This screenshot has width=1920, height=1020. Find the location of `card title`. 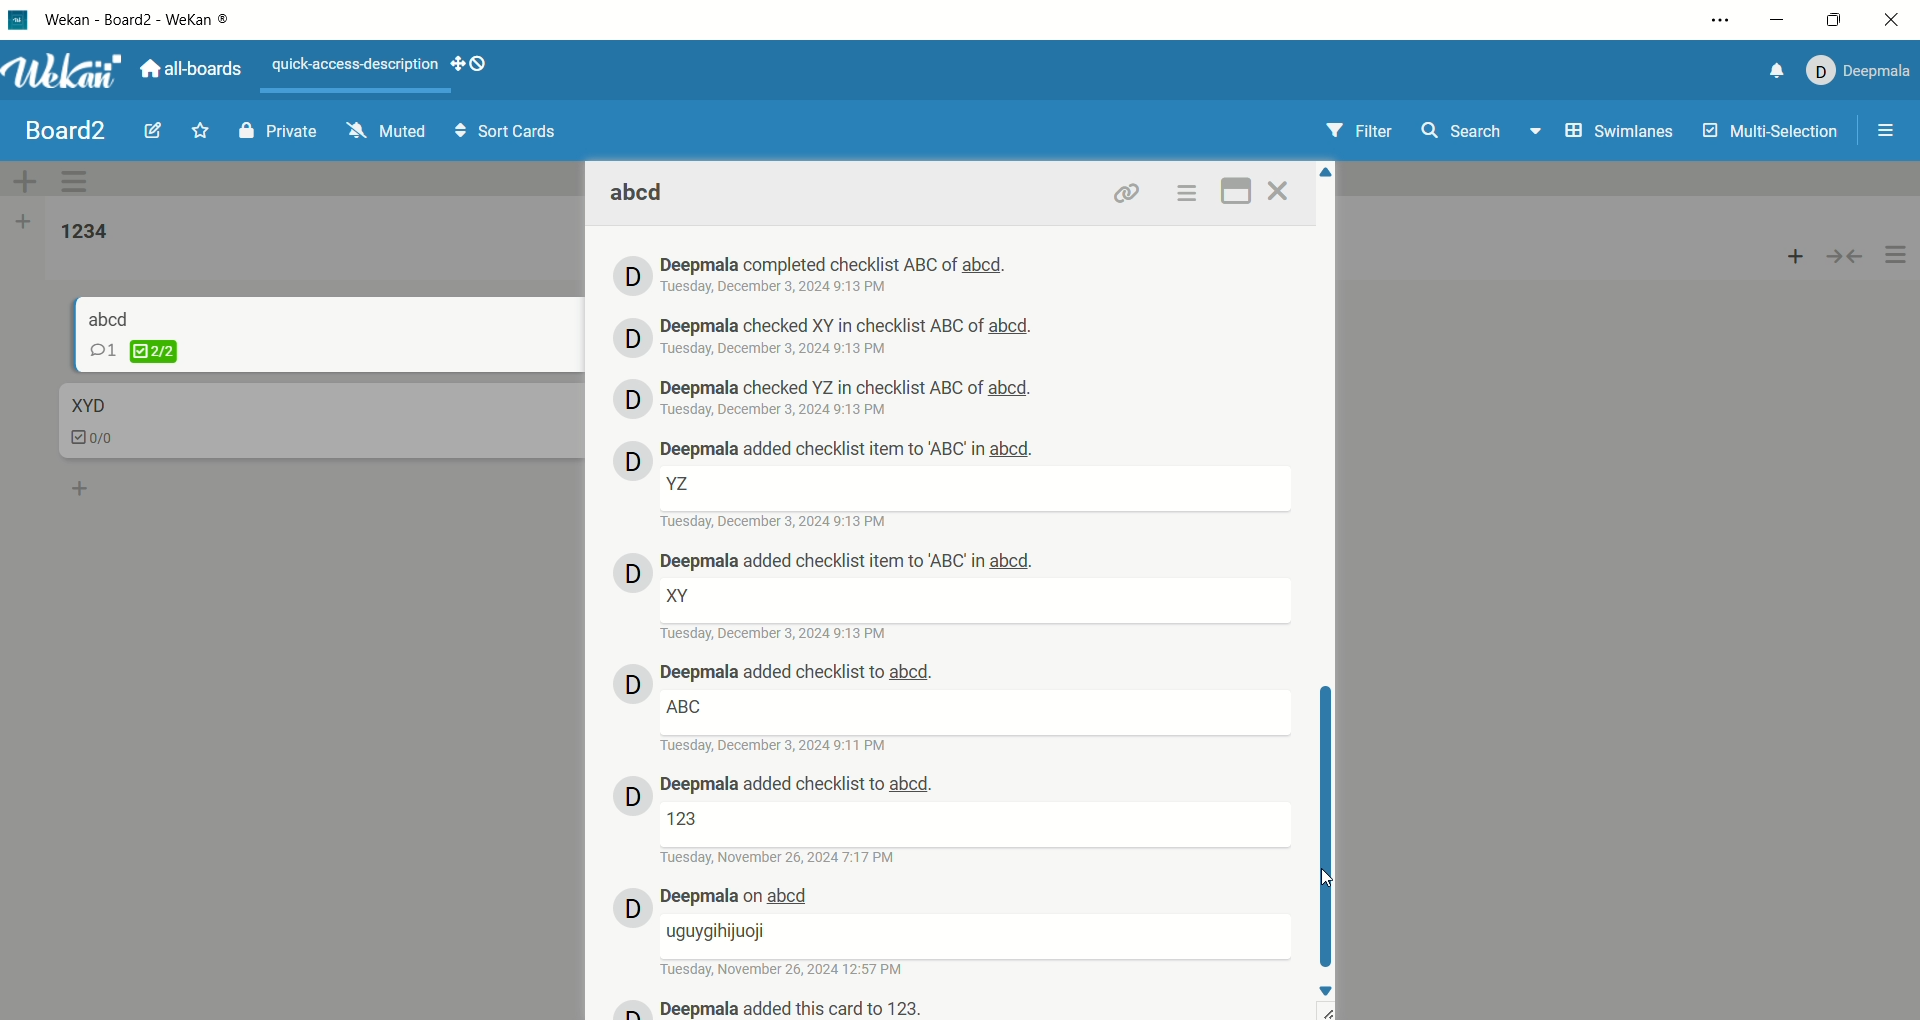

card title is located at coordinates (86, 406).